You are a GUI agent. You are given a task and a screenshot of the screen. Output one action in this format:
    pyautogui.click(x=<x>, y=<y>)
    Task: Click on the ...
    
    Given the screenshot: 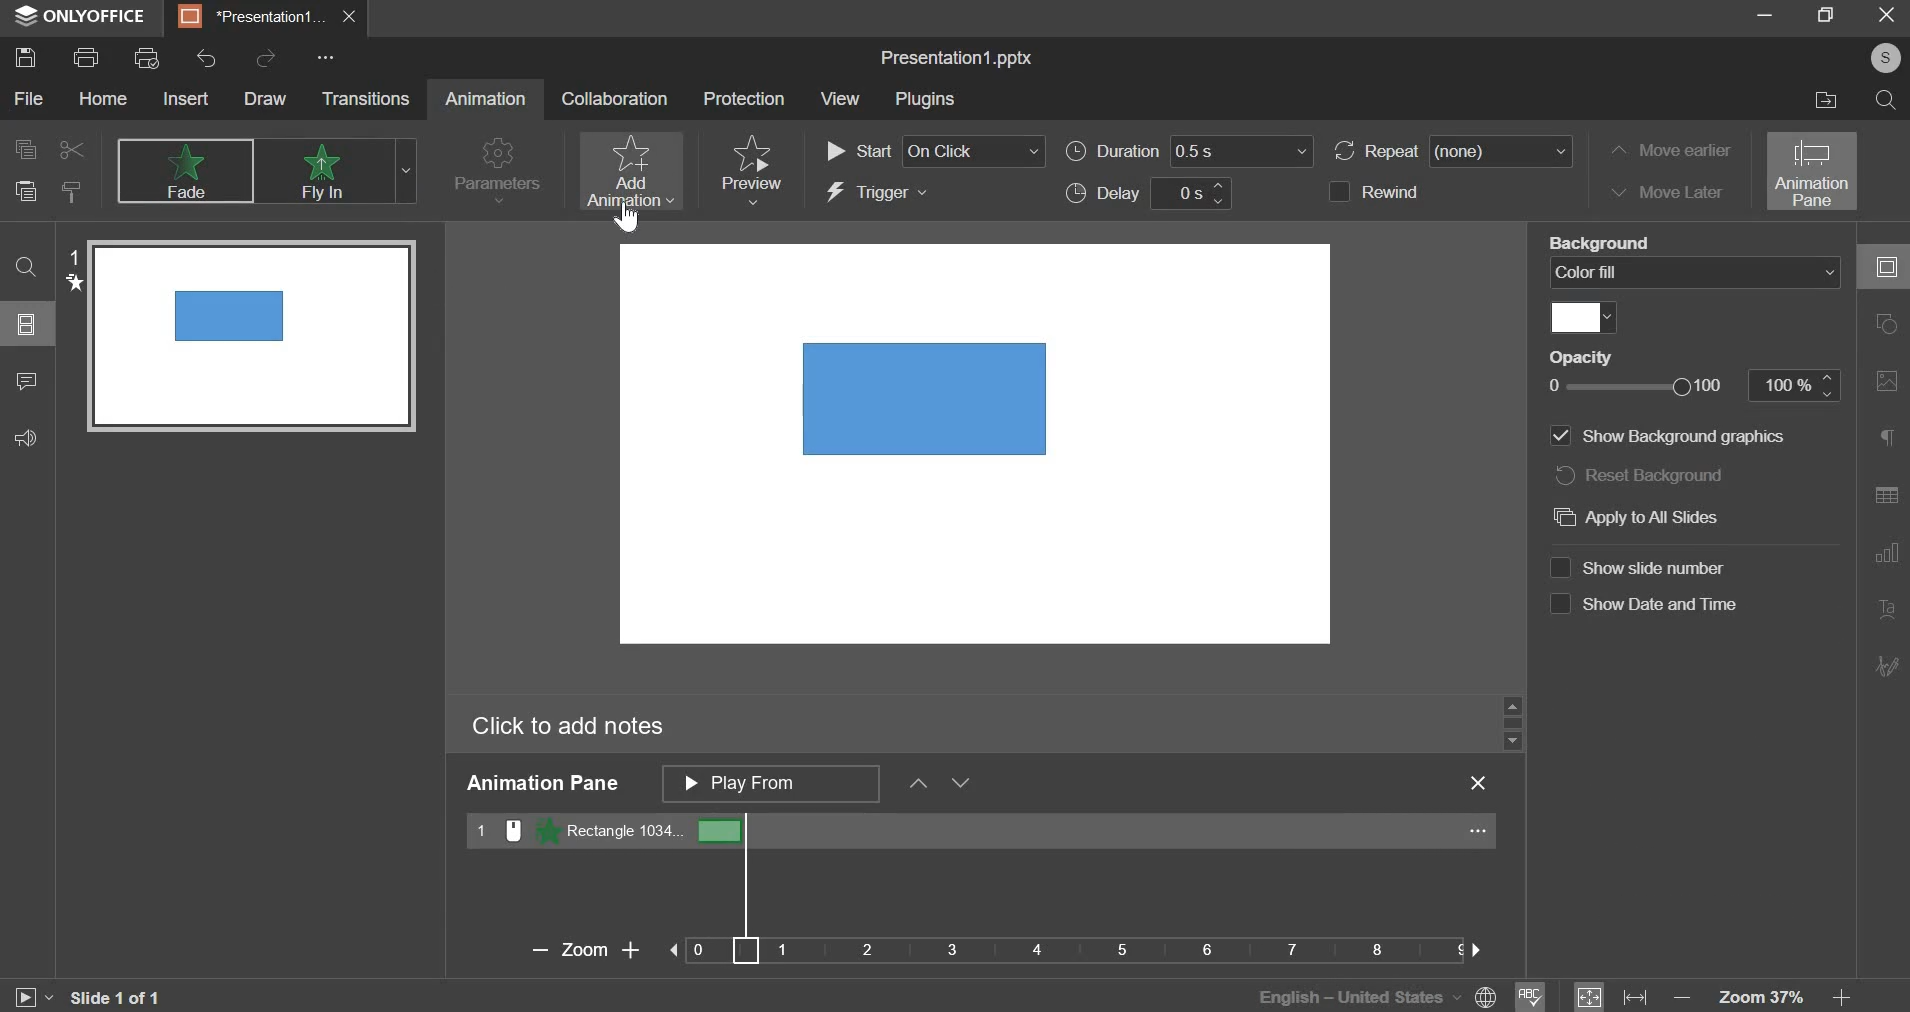 What is the action you would take?
    pyautogui.click(x=1479, y=833)
    